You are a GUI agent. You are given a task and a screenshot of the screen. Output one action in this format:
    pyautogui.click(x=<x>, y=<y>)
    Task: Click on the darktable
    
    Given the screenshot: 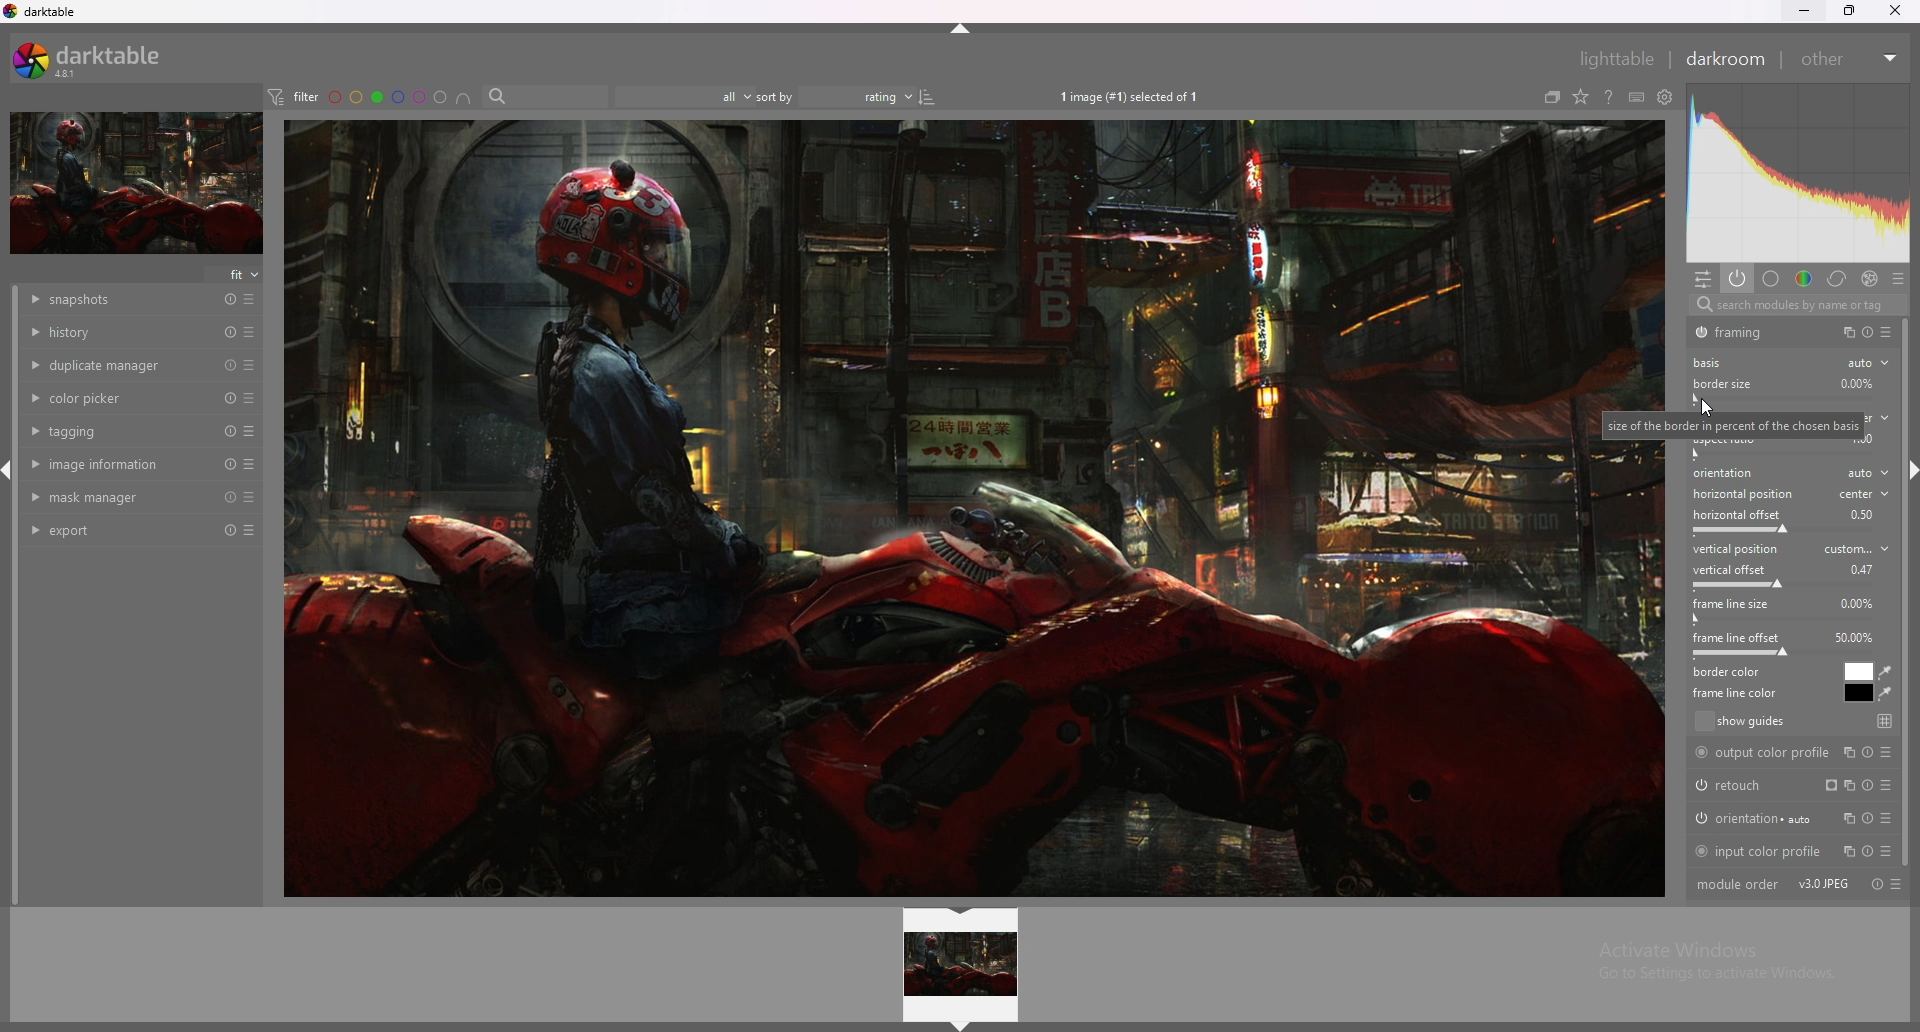 What is the action you would take?
    pyautogui.click(x=42, y=12)
    